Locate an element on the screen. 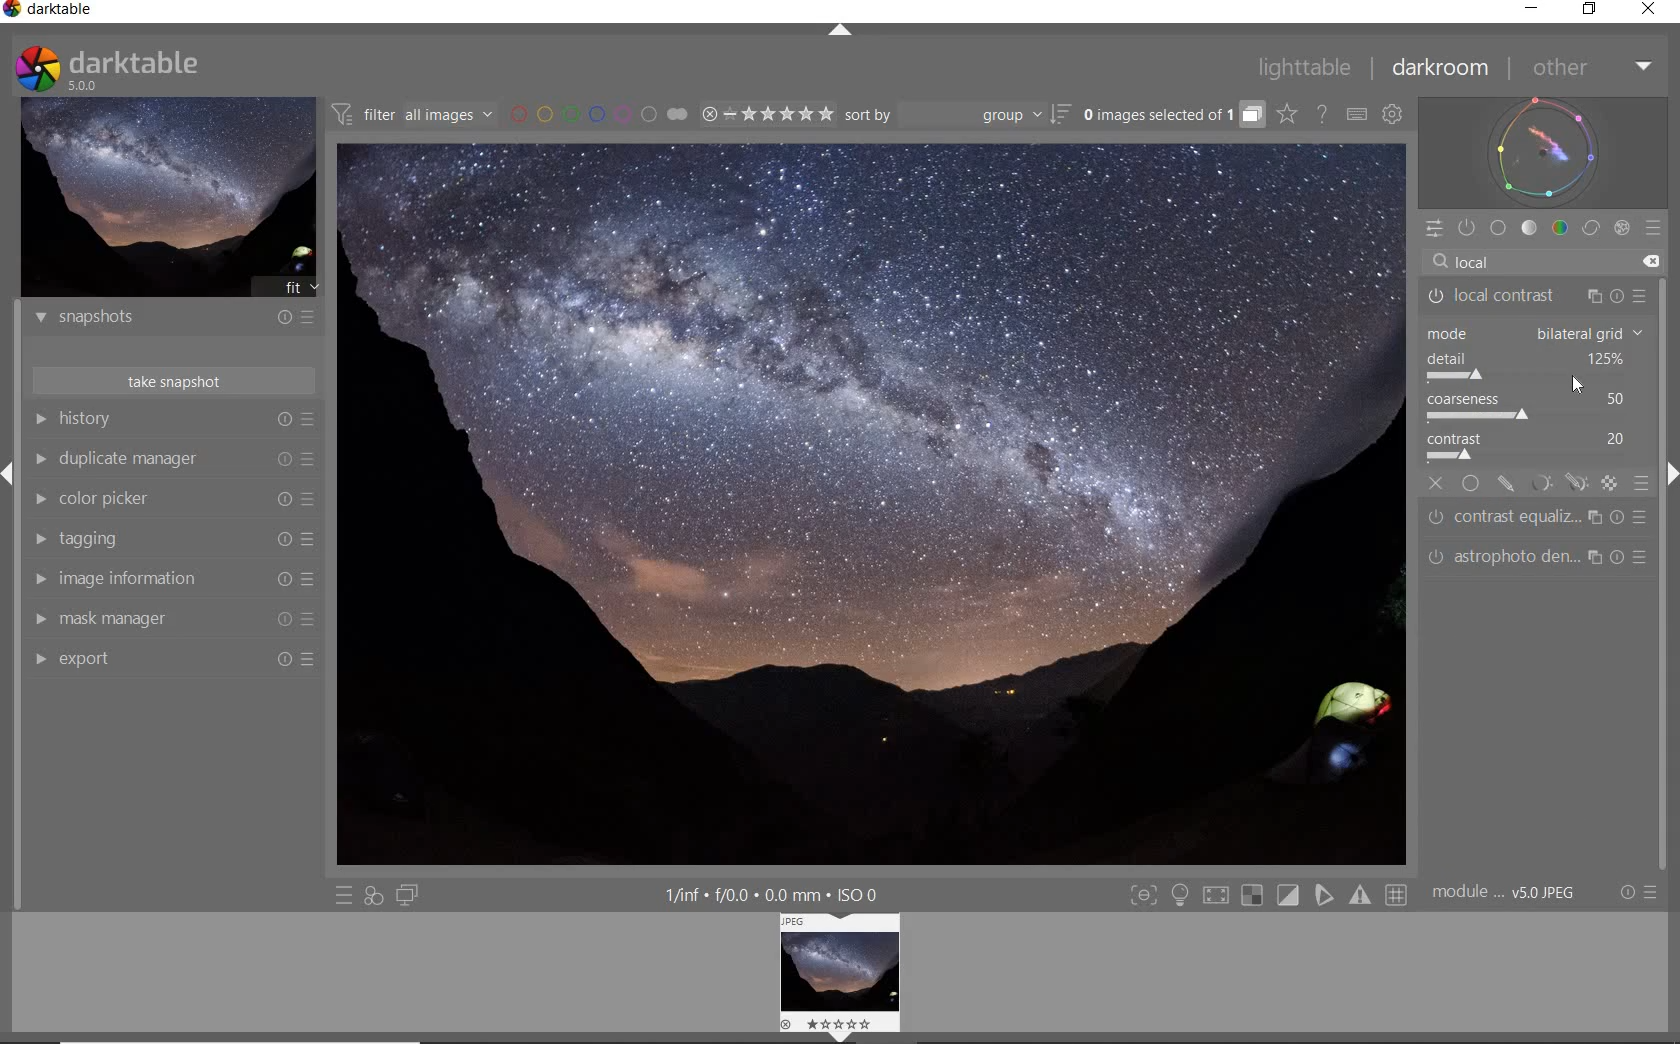 The image size is (1680, 1044). IMAGE INFORMATION is located at coordinates (42, 579).